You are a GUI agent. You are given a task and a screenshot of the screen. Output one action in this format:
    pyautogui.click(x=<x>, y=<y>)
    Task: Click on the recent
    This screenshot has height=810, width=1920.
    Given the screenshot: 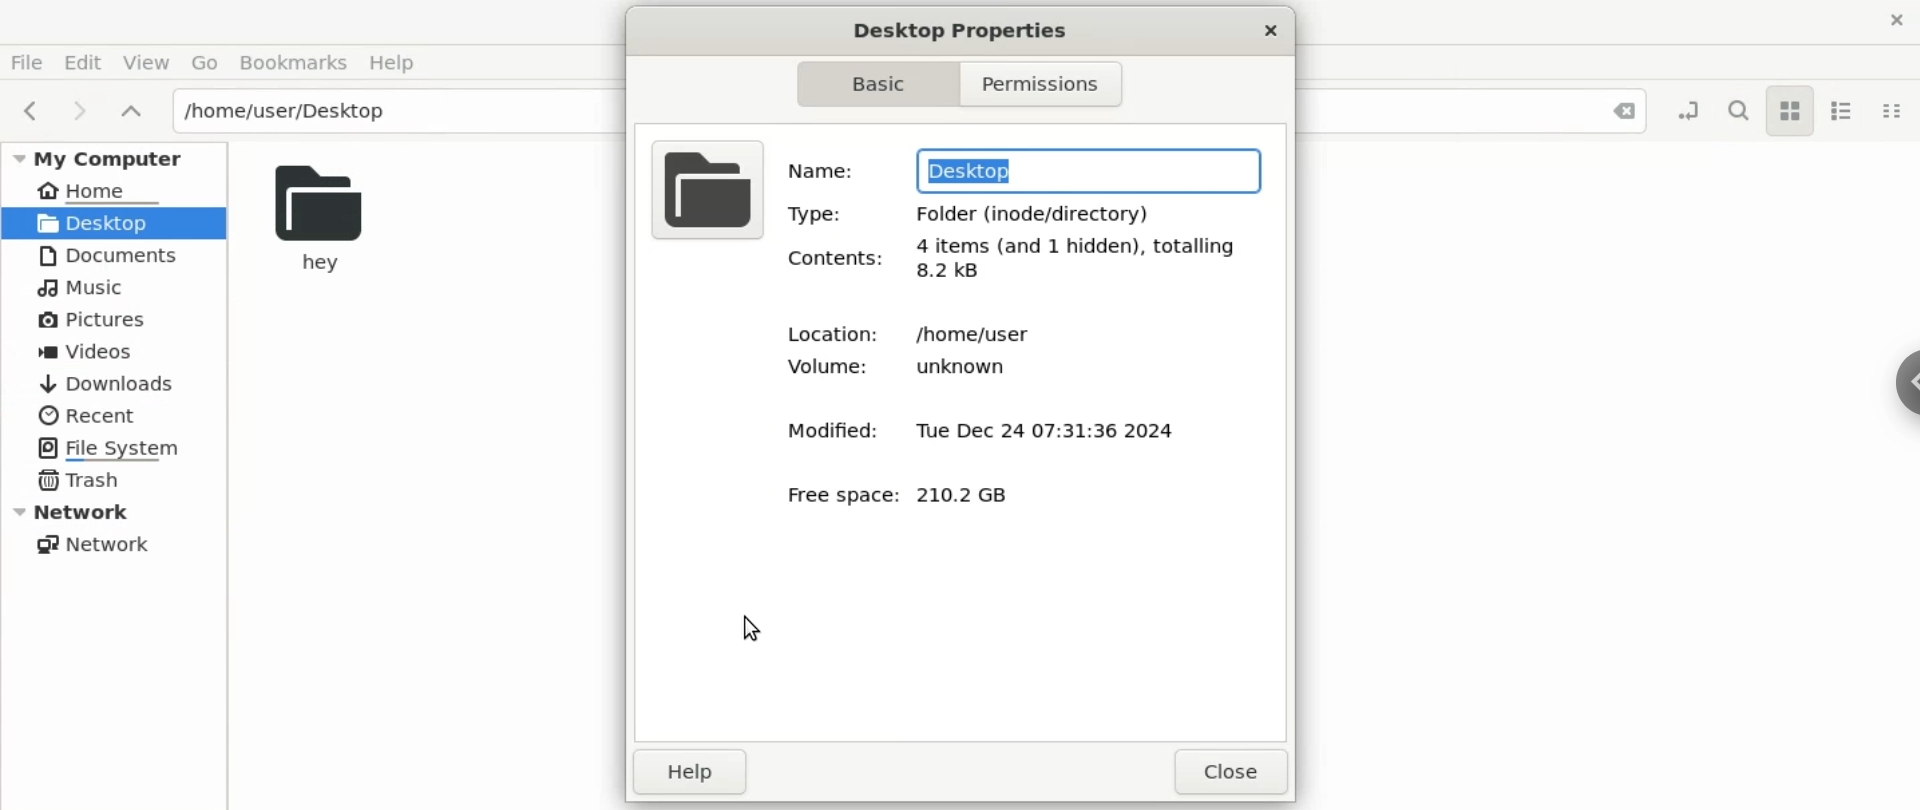 What is the action you would take?
    pyautogui.click(x=91, y=415)
    